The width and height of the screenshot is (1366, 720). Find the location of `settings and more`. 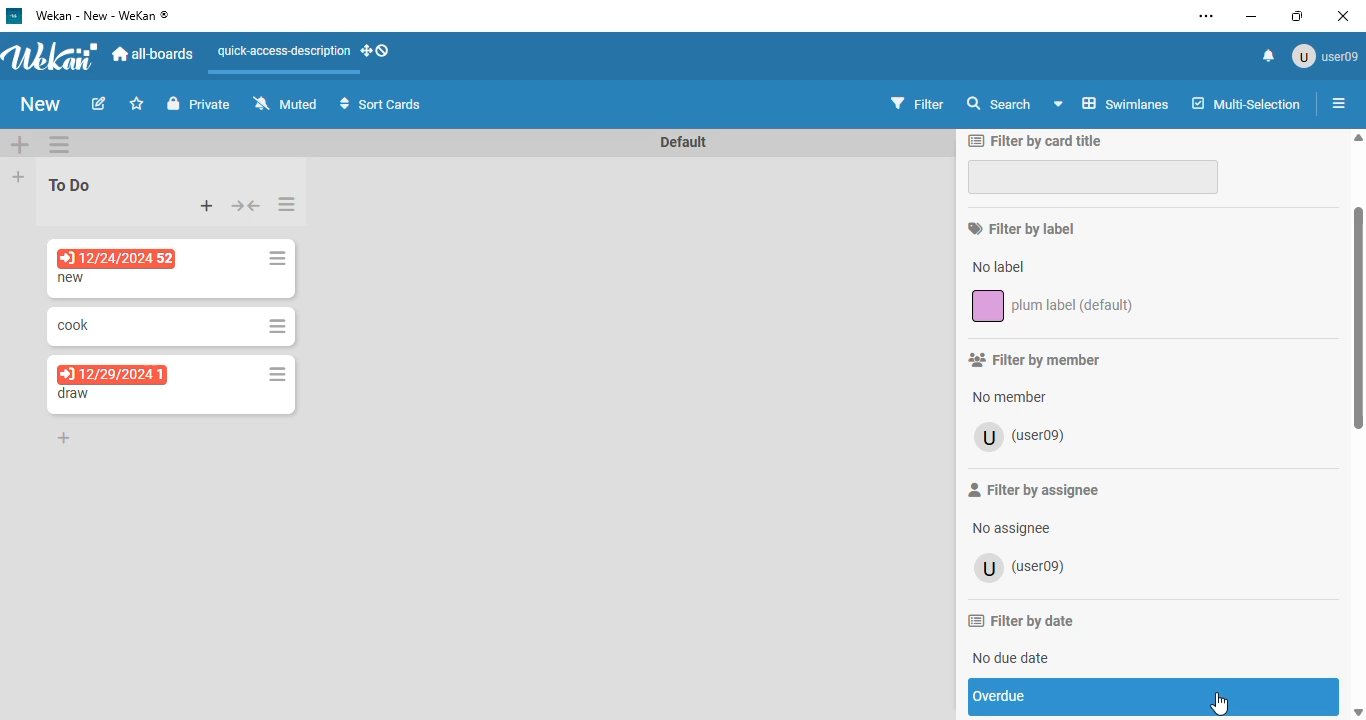

settings and more is located at coordinates (1206, 16).